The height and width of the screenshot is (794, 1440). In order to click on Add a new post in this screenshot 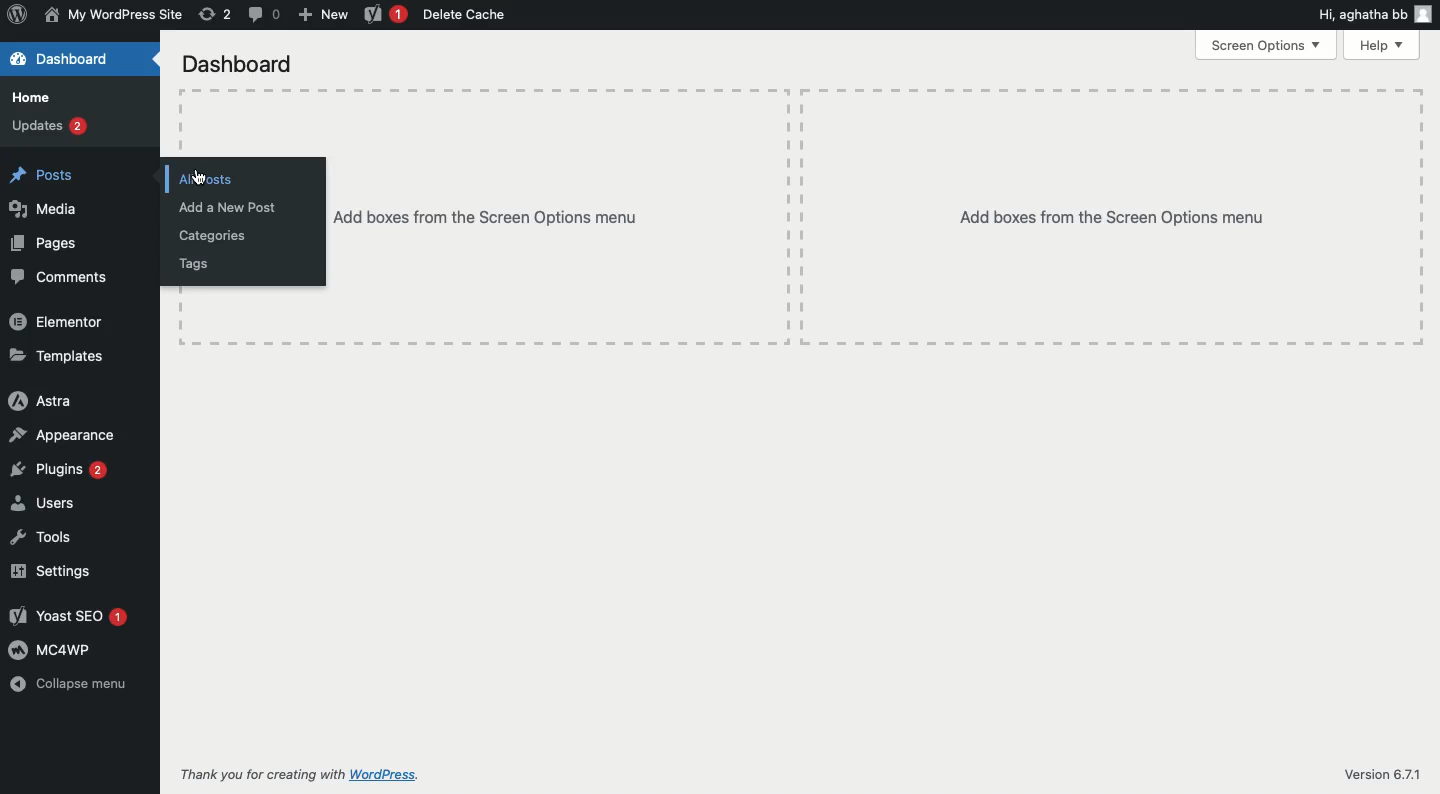, I will do `click(229, 208)`.